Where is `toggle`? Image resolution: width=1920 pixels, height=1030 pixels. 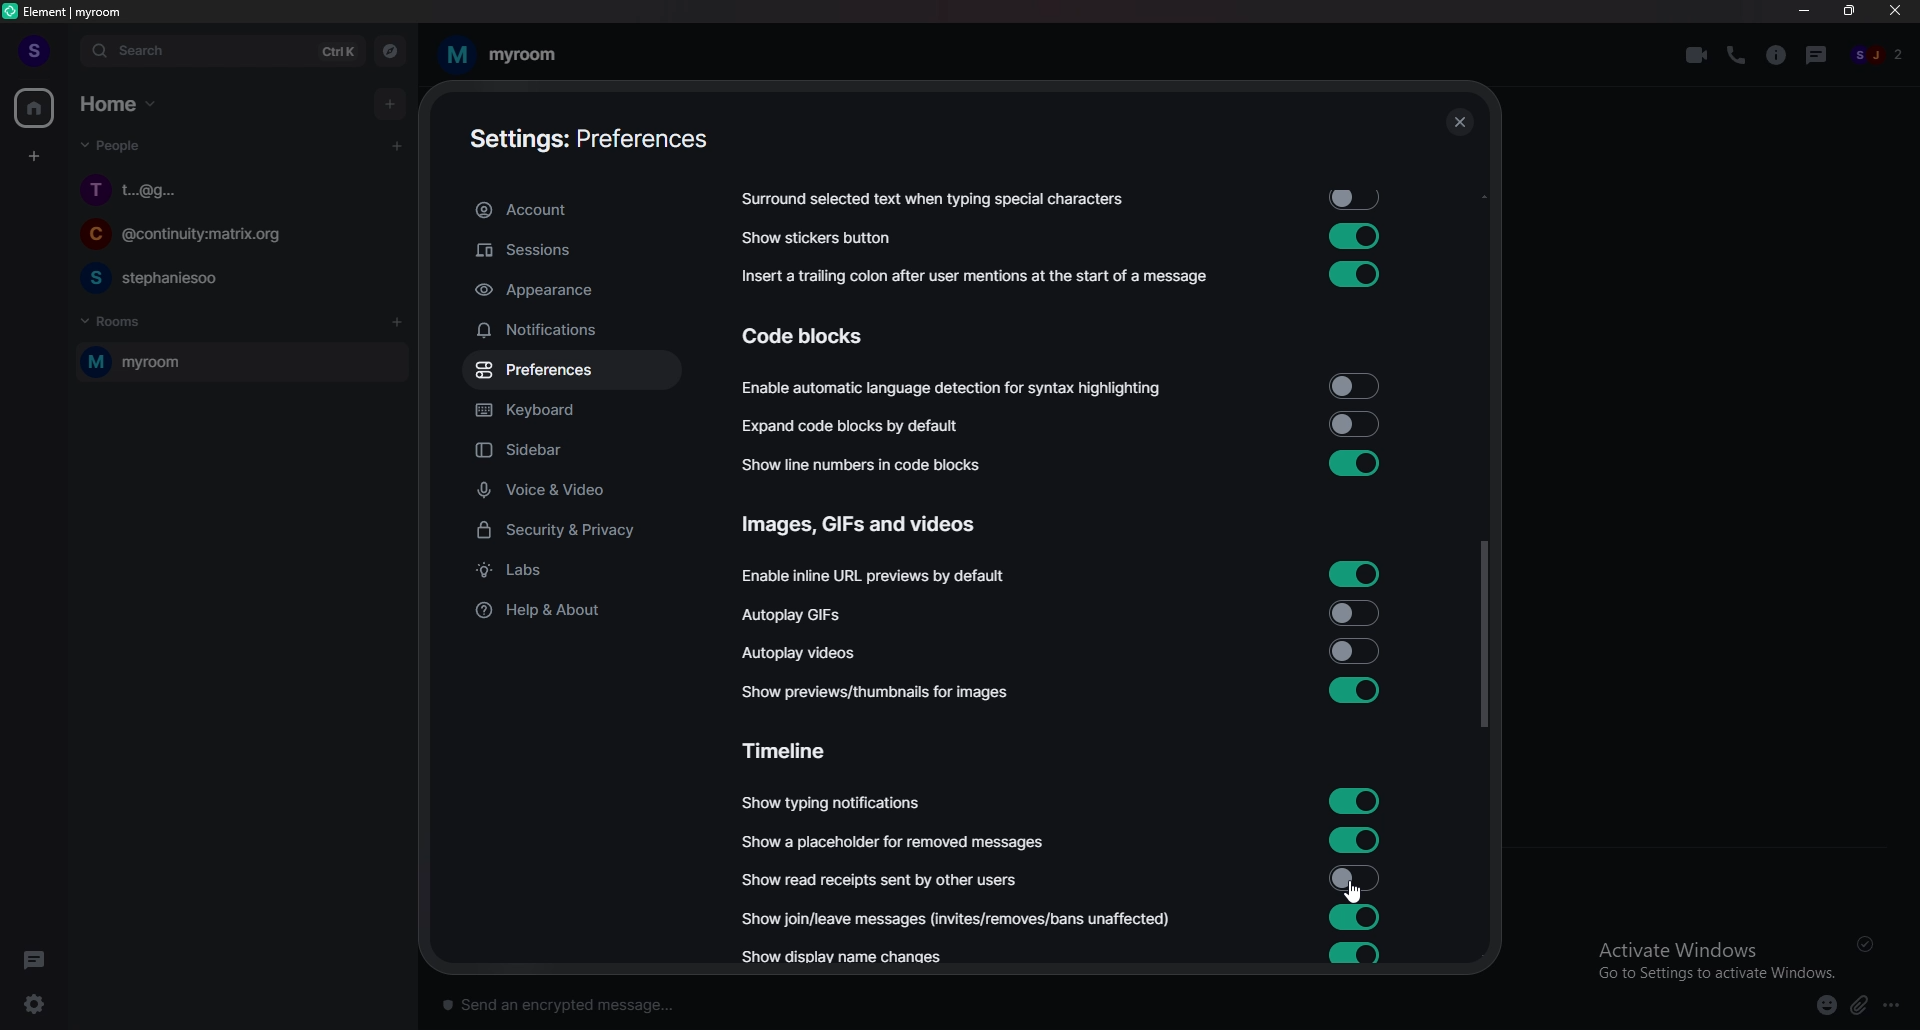 toggle is located at coordinates (1356, 798).